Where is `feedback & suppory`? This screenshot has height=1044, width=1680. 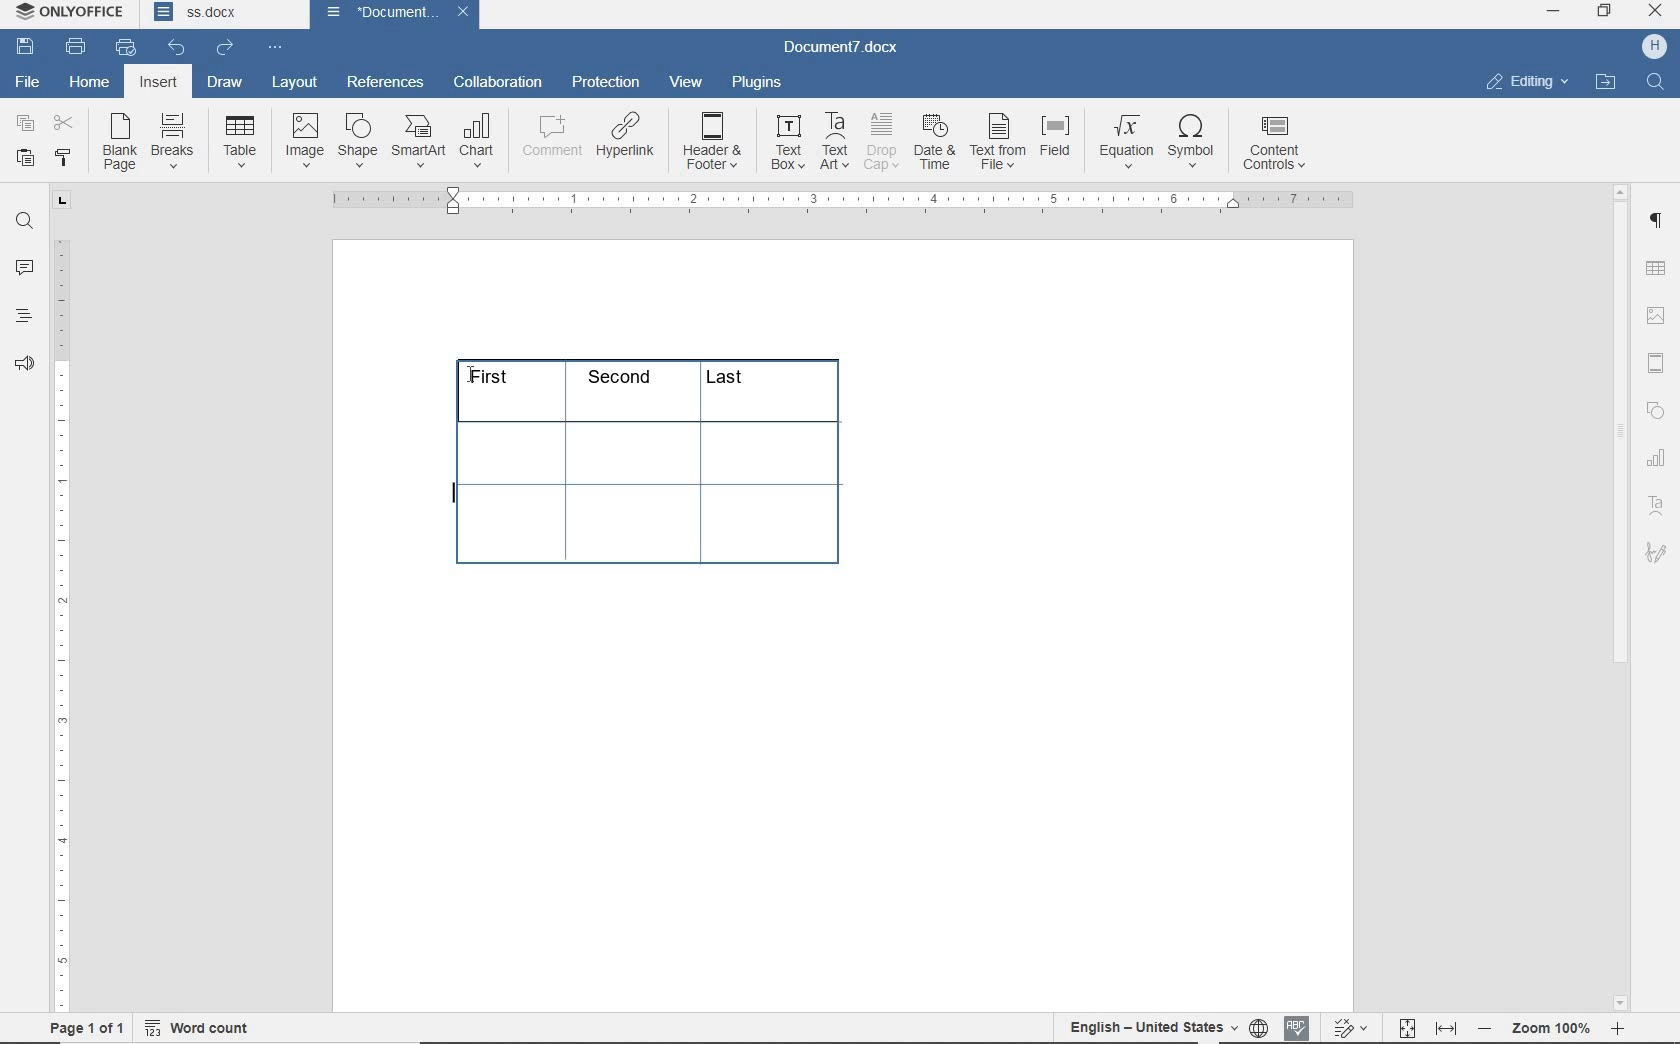 feedback & suppory is located at coordinates (25, 367).